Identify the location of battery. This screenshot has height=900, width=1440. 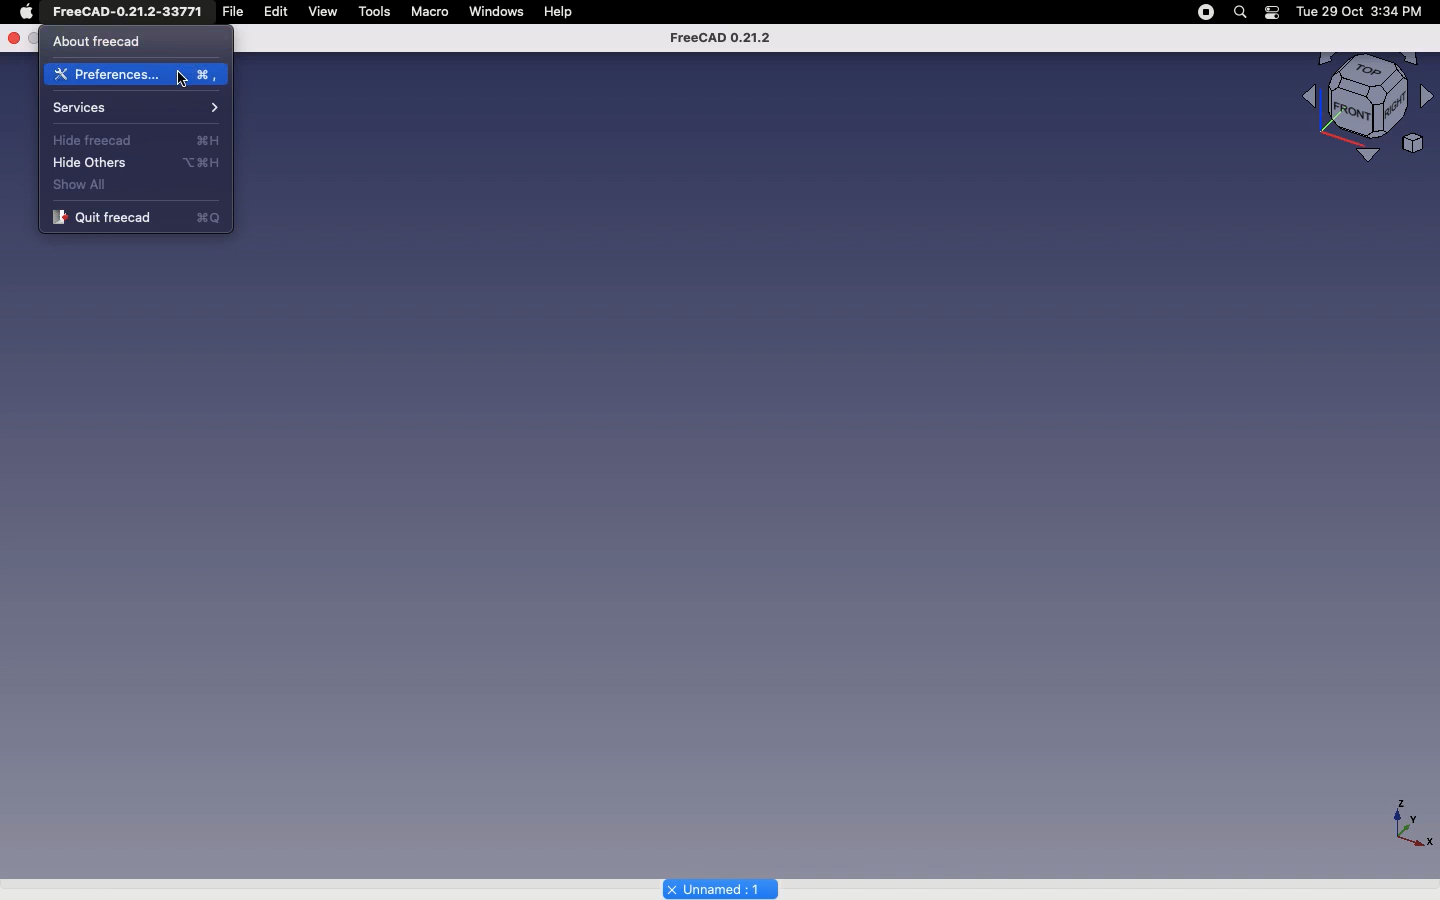
(1273, 14).